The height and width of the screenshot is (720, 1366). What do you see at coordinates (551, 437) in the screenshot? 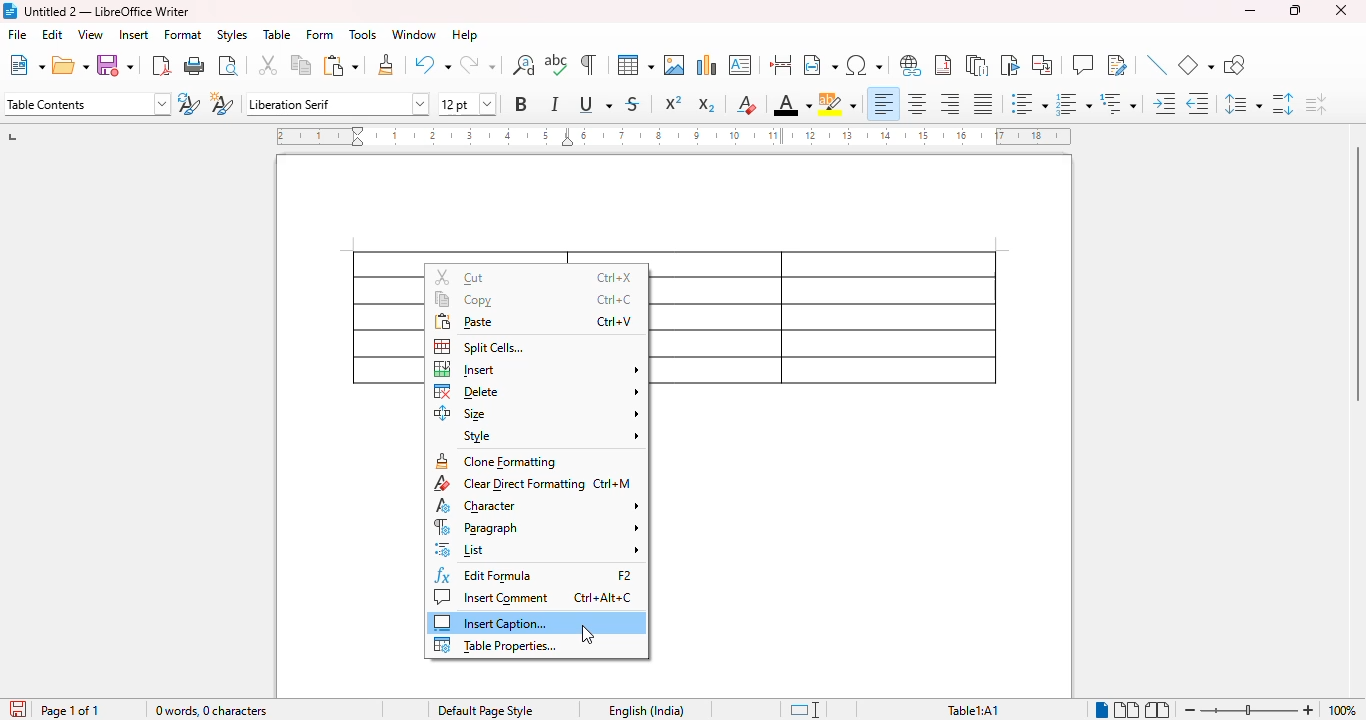
I see `style` at bounding box center [551, 437].